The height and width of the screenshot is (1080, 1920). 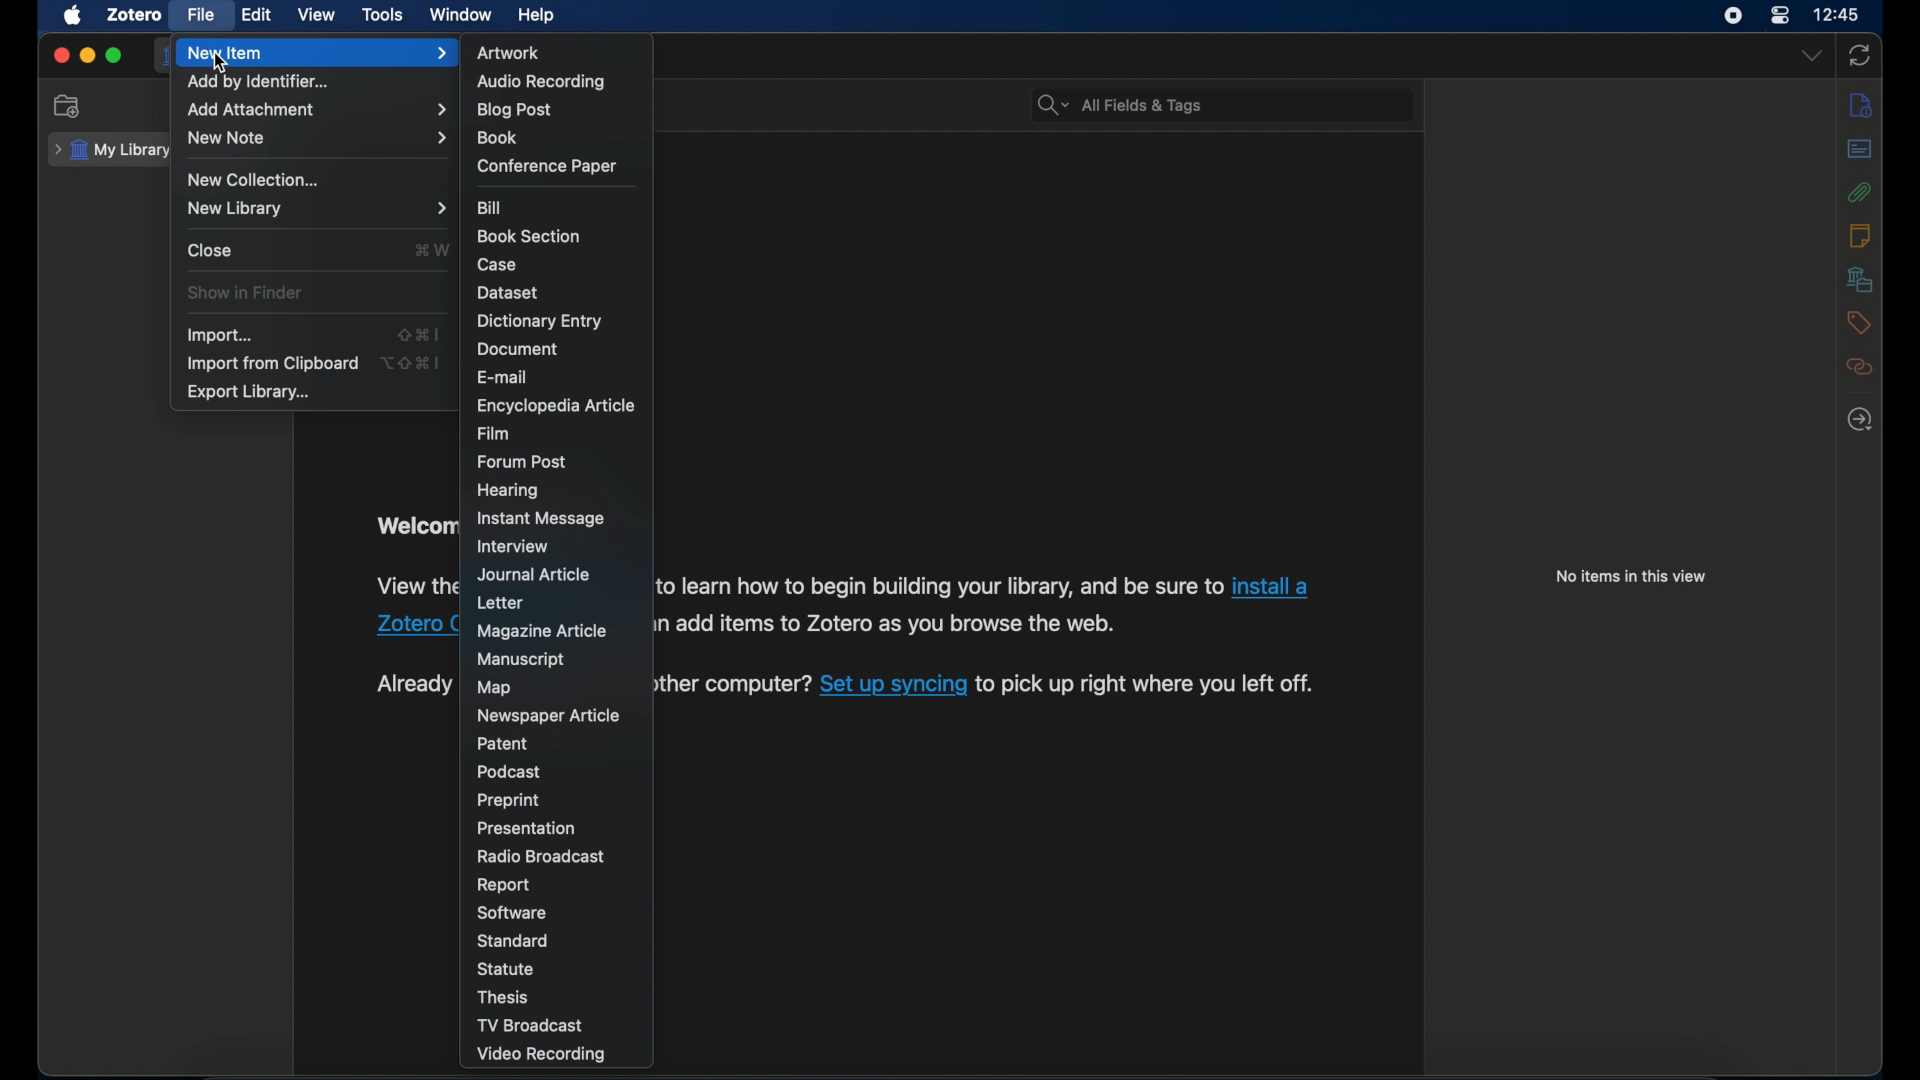 I want to click on book, so click(x=497, y=137).